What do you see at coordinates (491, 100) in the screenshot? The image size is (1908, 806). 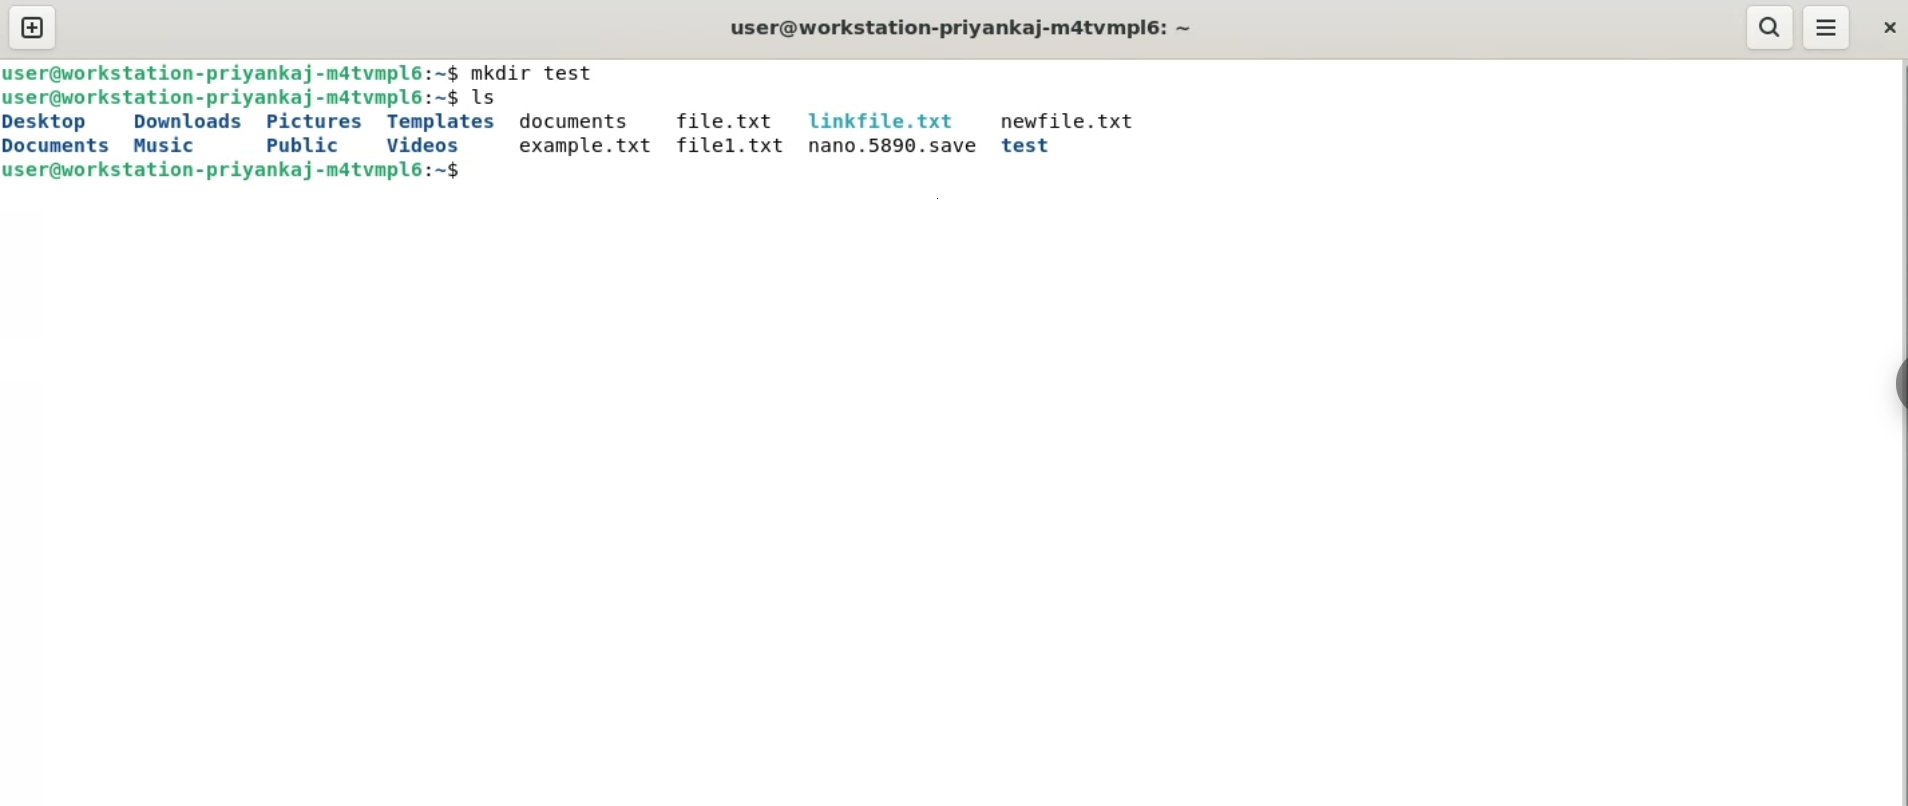 I see `ls` at bounding box center [491, 100].